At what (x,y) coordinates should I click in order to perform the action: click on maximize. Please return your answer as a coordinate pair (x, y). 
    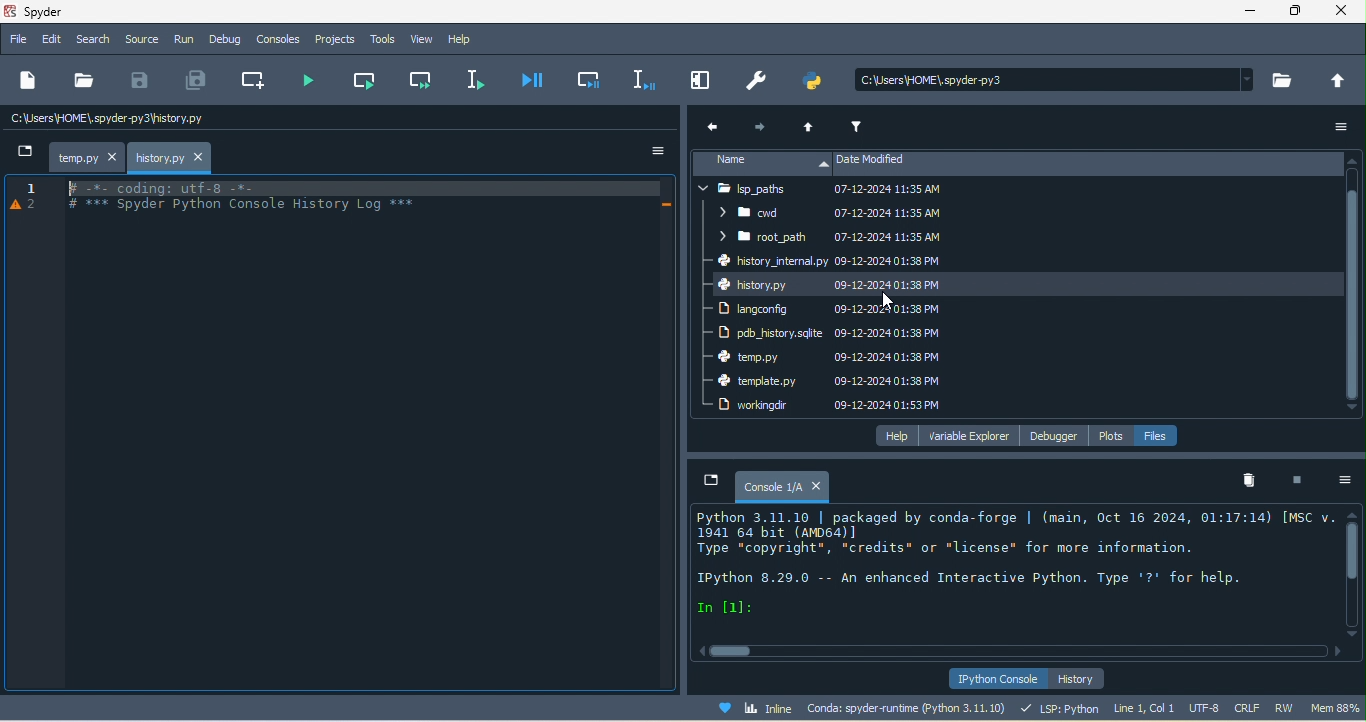
    Looking at the image, I should click on (1291, 12).